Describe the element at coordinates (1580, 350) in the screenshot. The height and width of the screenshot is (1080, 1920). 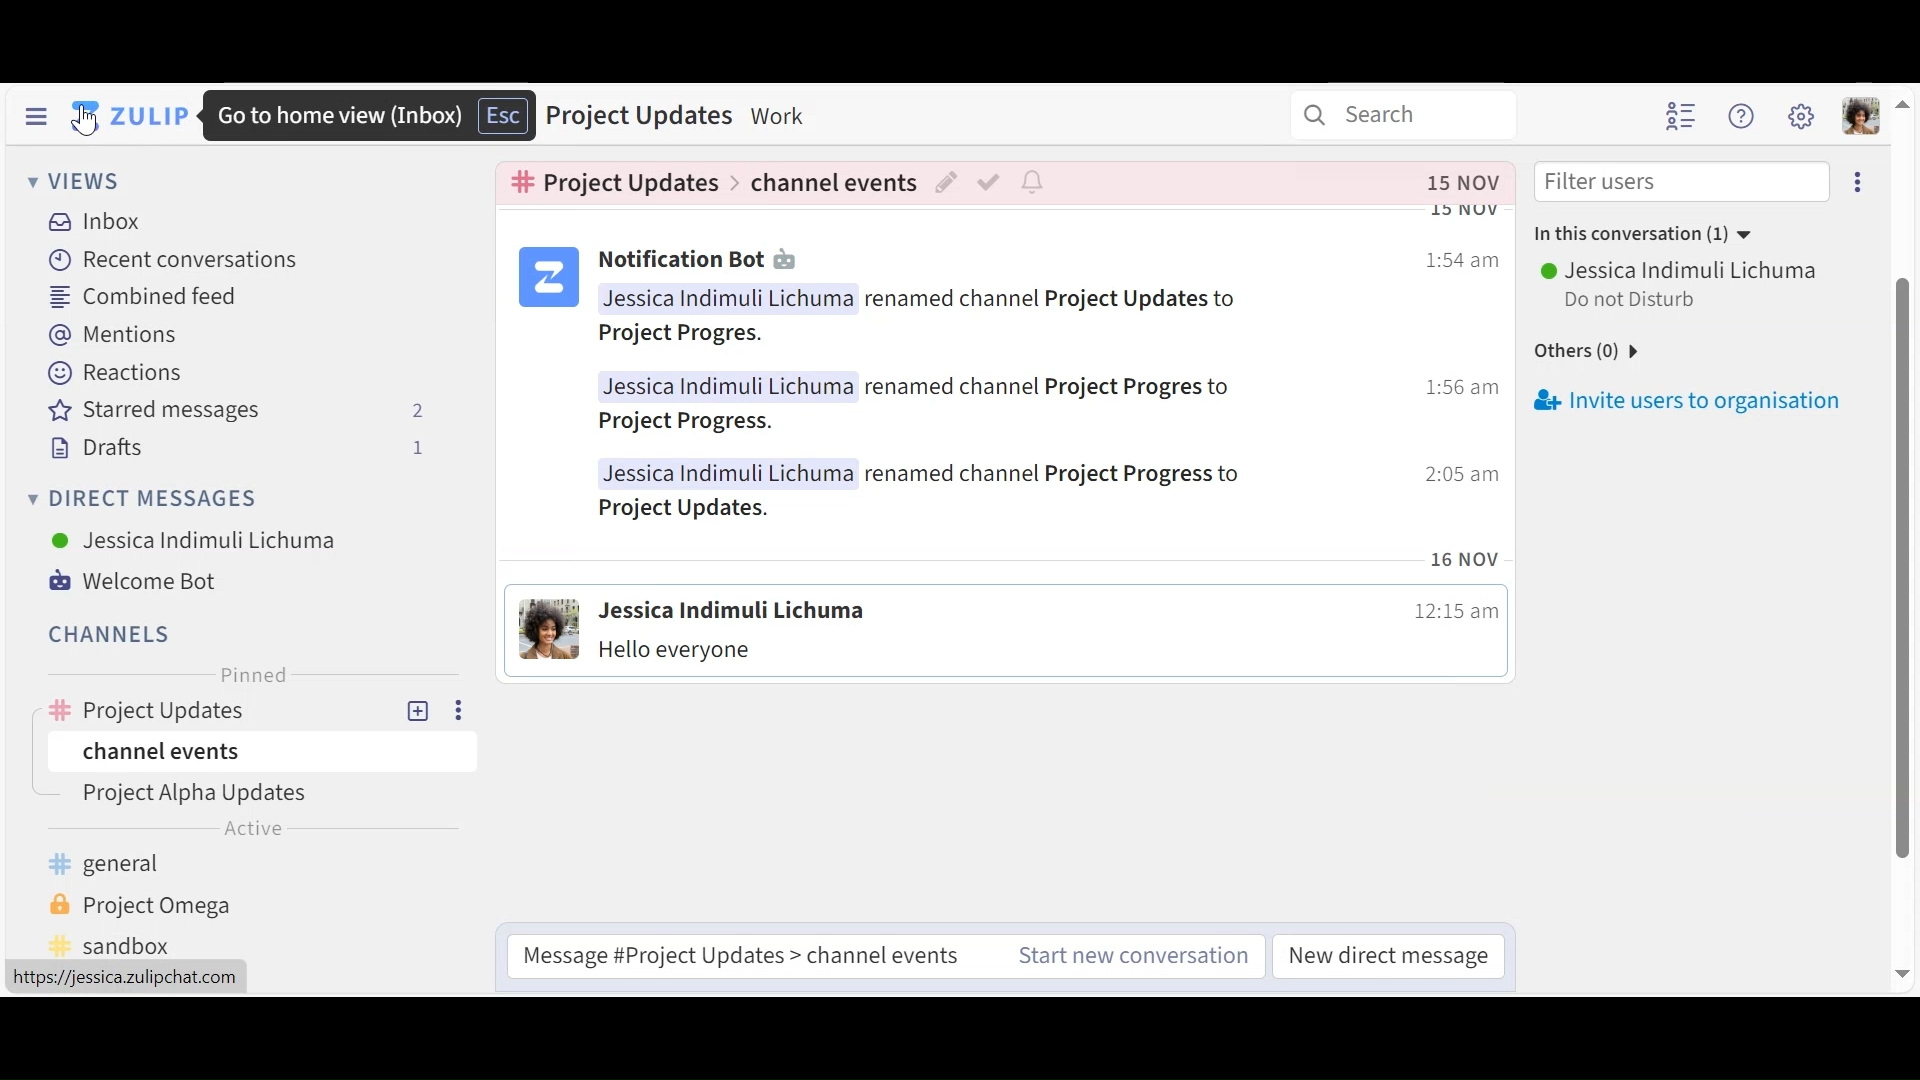
I see `Others (0)` at that location.